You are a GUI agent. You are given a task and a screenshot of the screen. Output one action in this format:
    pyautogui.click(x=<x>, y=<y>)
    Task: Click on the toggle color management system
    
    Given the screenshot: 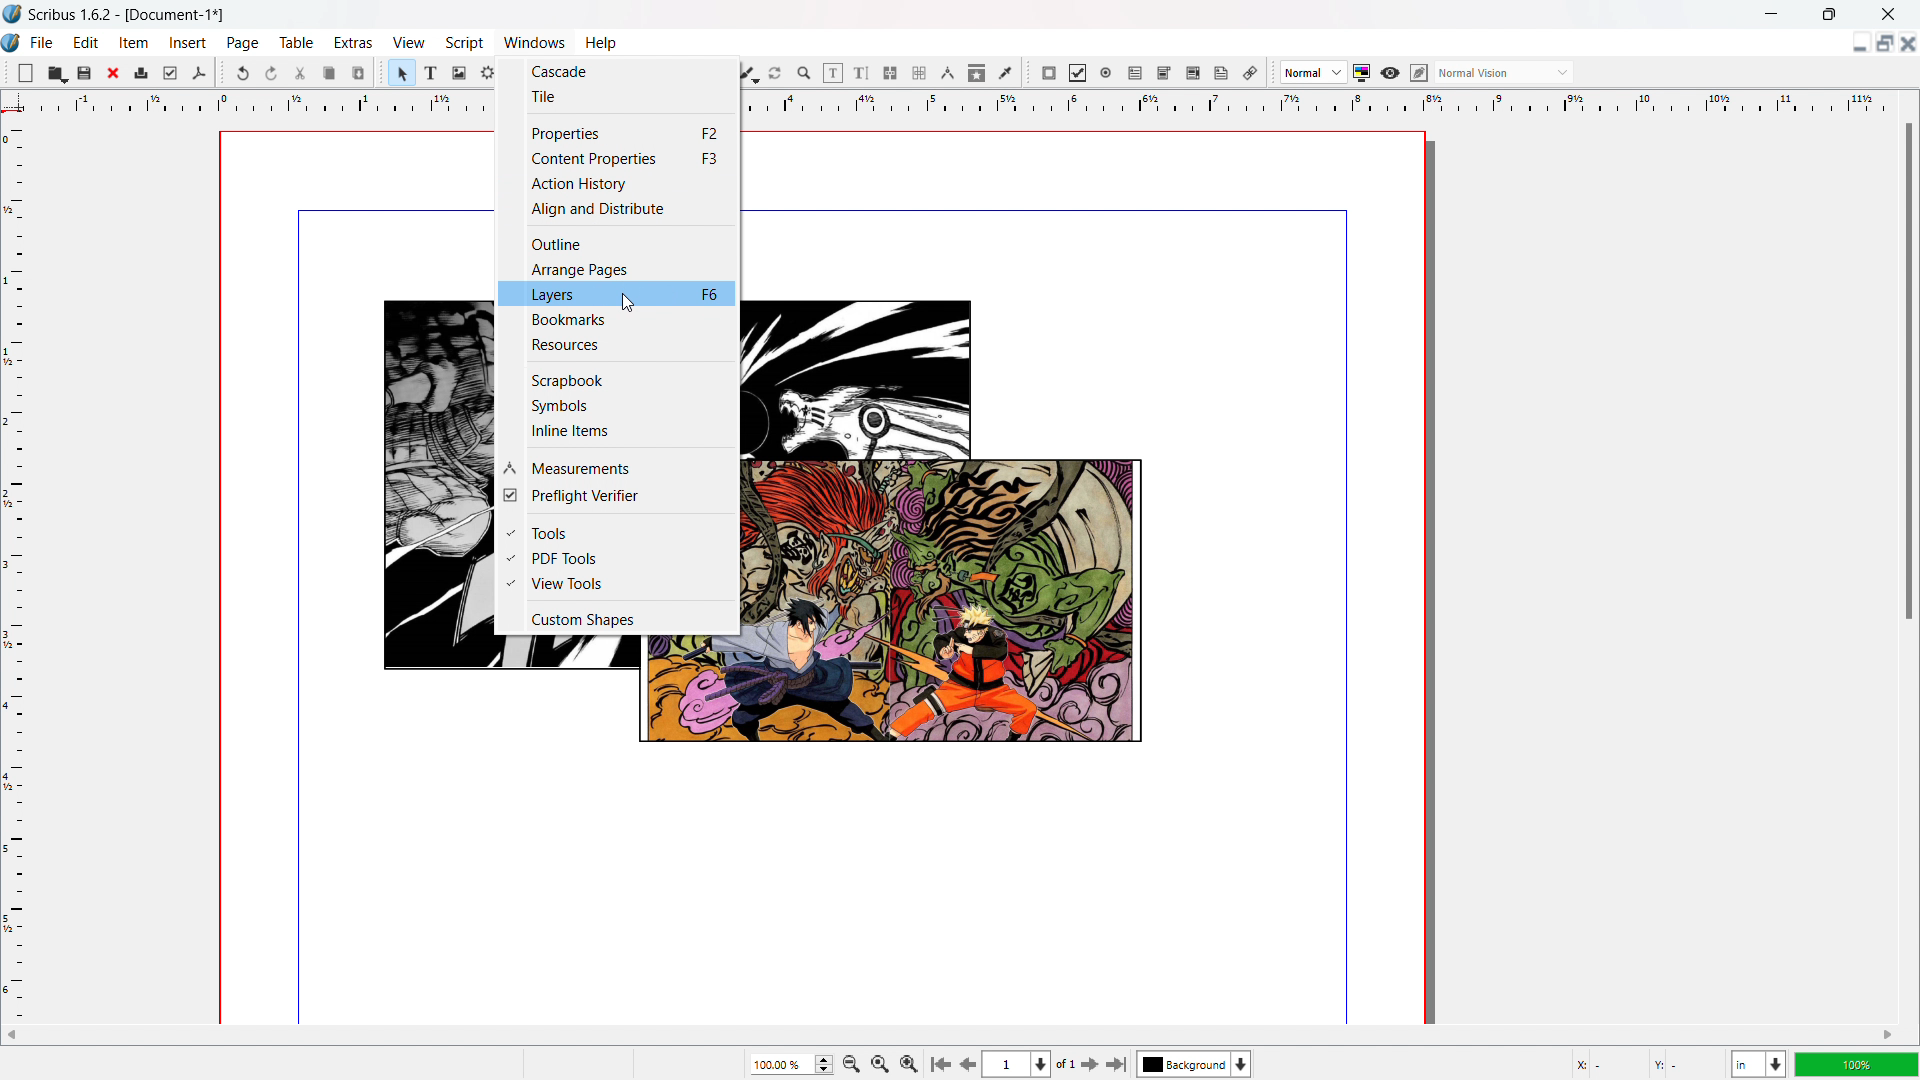 What is the action you would take?
    pyautogui.click(x=1361, y=73)
    